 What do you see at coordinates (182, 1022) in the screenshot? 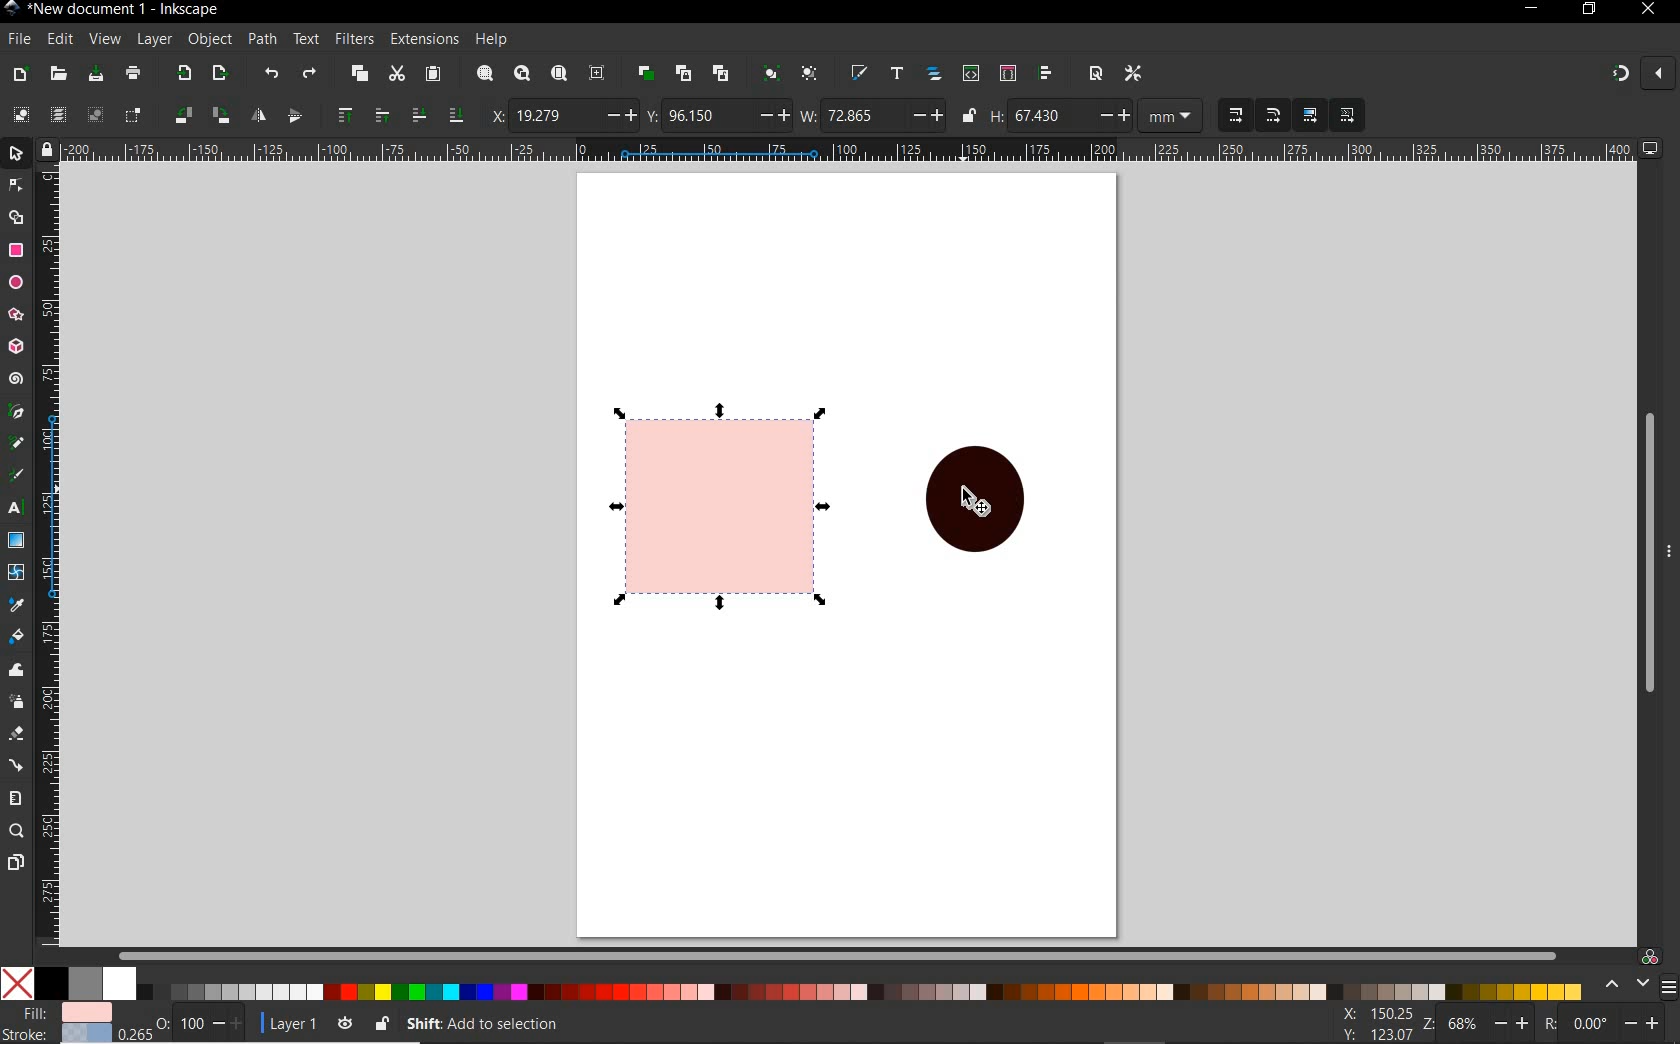
I see `OPACITY` at bounding box center [182, 1022].